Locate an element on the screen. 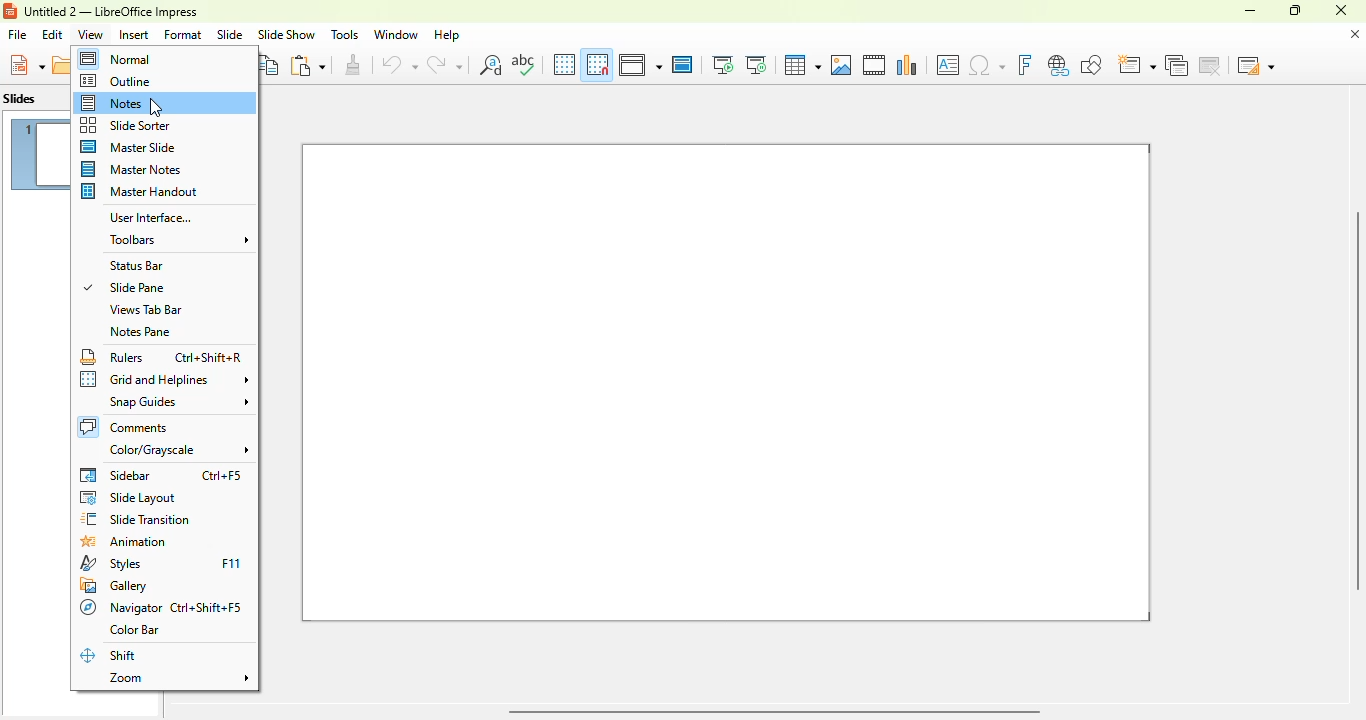  slides is located at coordinates (20, 98).